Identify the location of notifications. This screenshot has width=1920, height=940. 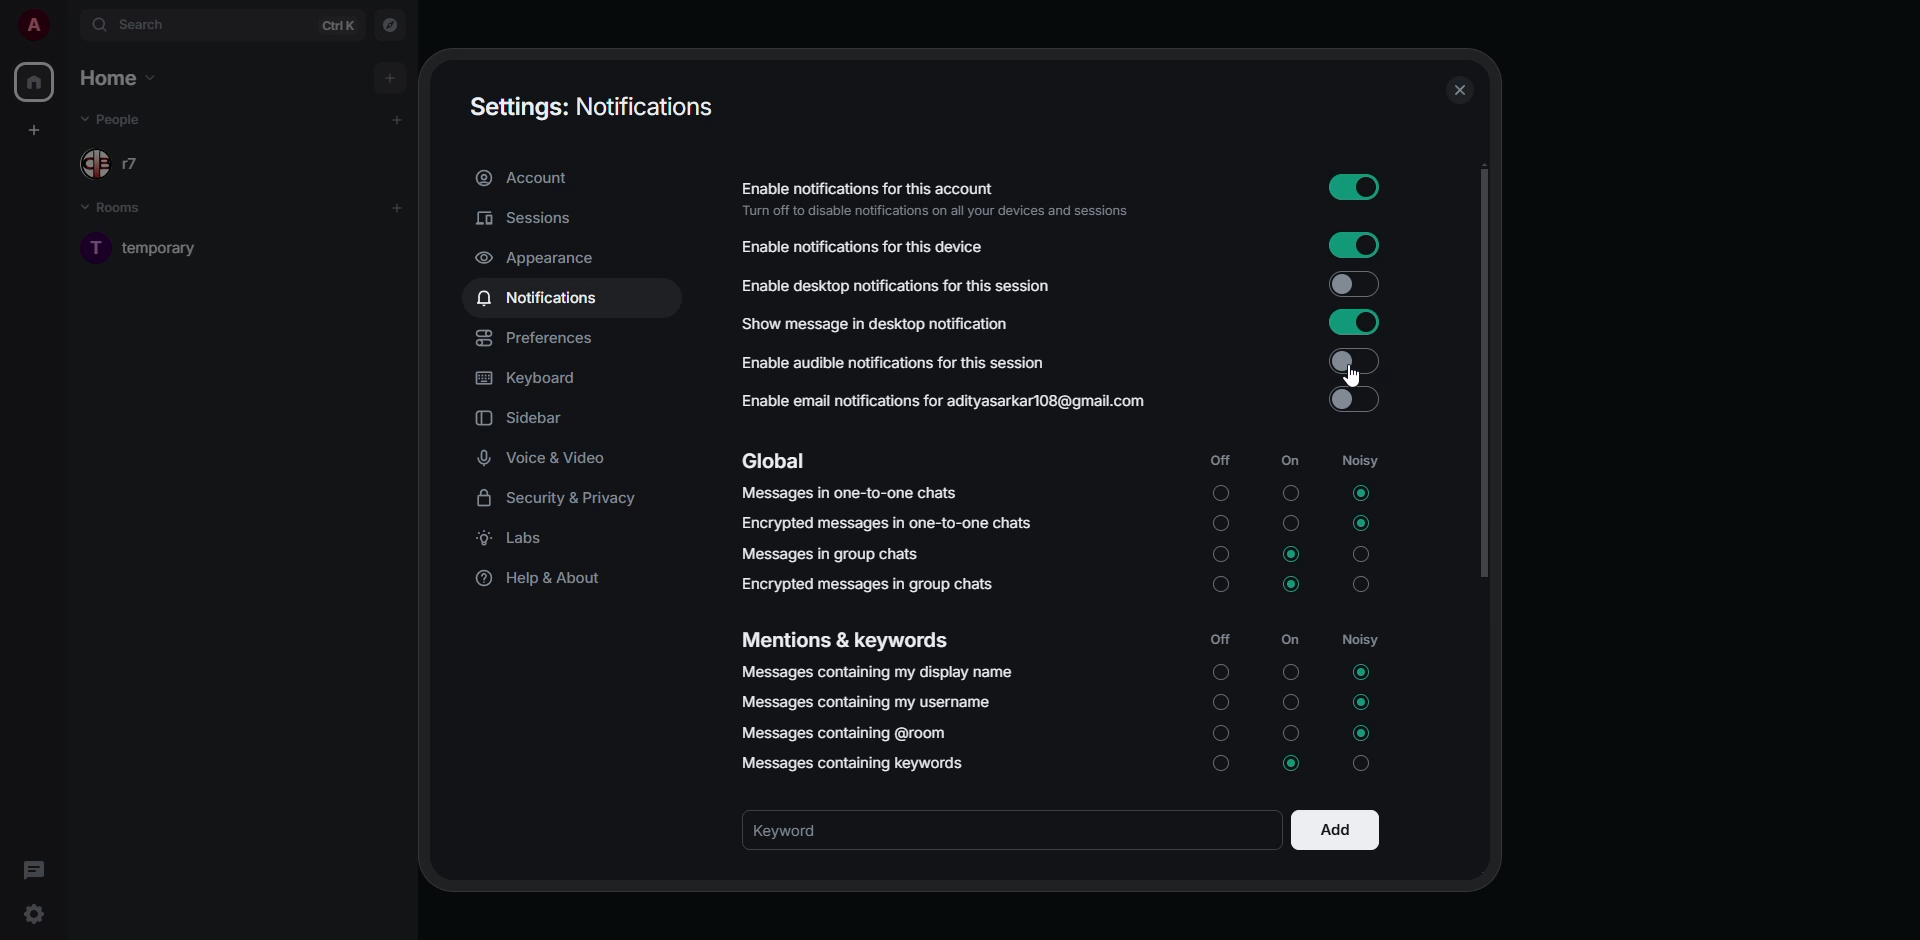
(538, 299).